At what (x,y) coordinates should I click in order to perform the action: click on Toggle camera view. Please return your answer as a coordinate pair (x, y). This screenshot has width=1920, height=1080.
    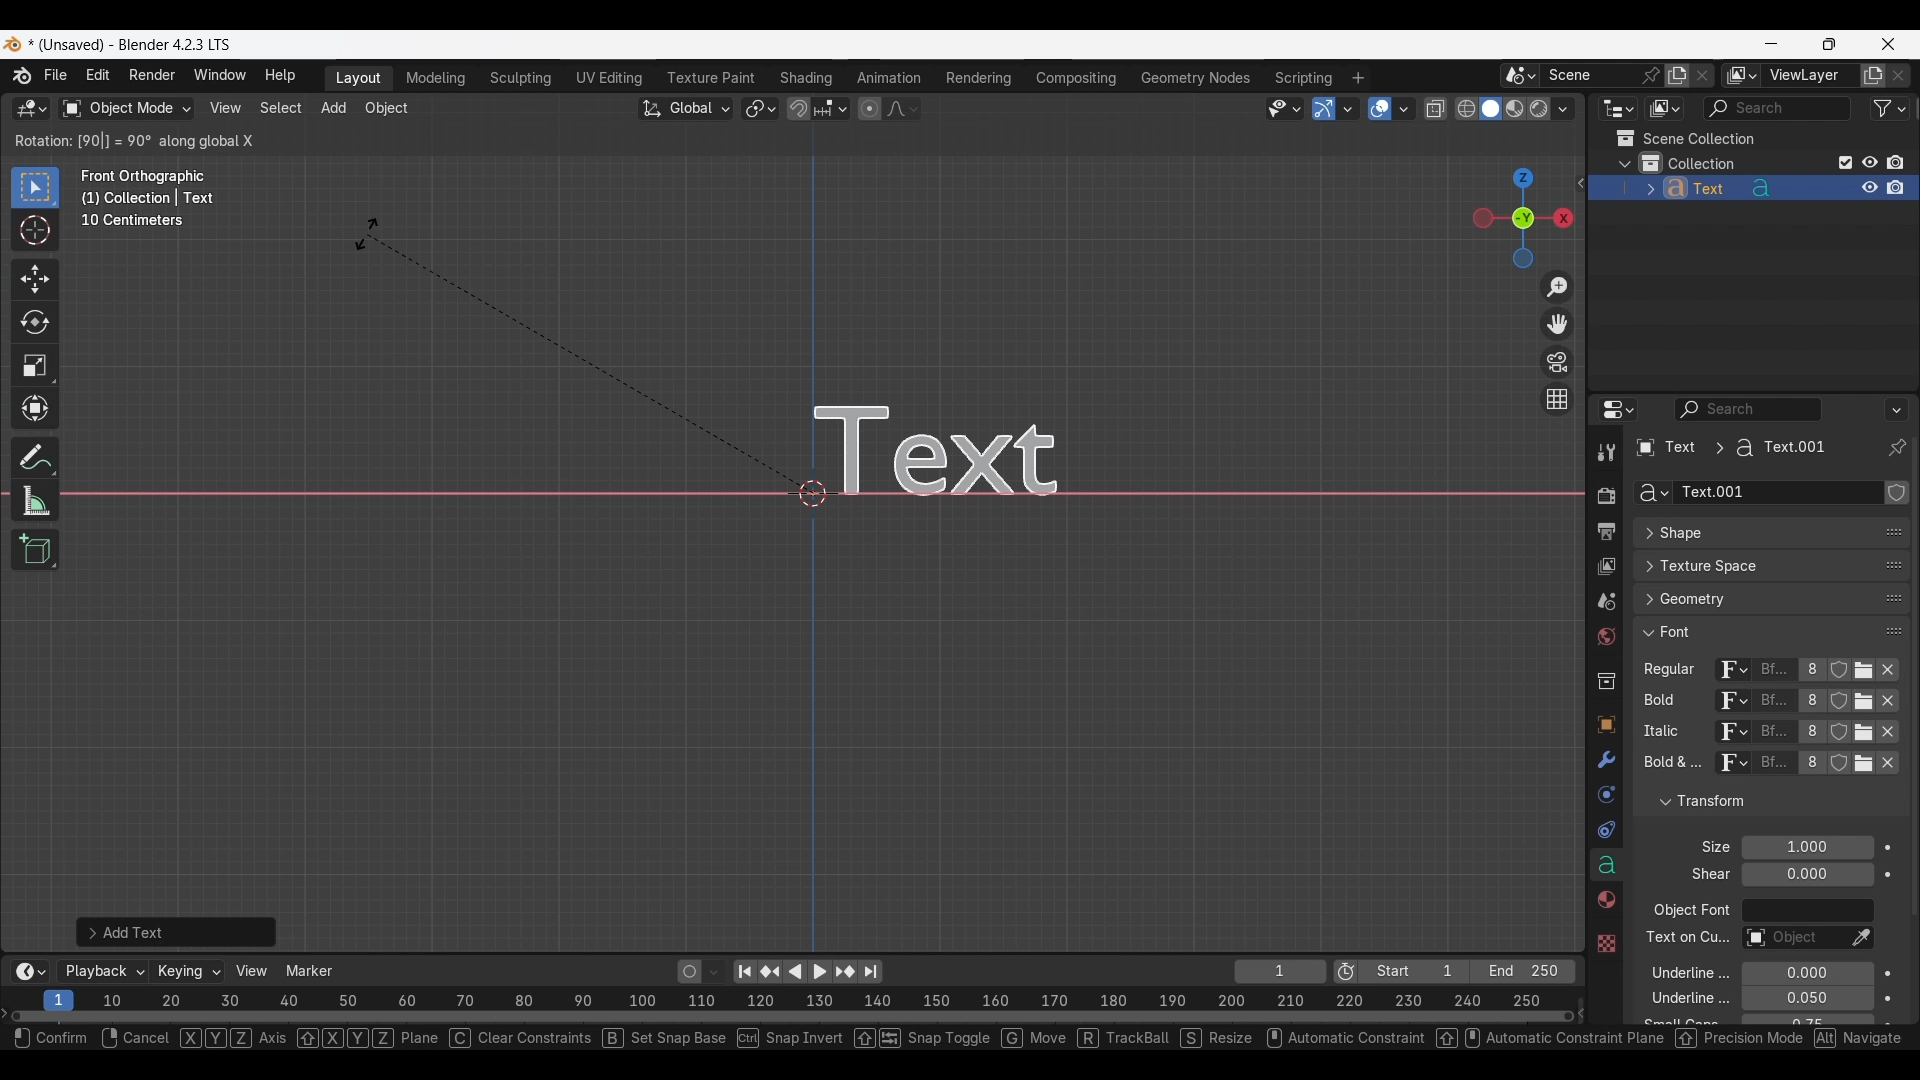
    Looking at the image, I should click on (1558, 361).